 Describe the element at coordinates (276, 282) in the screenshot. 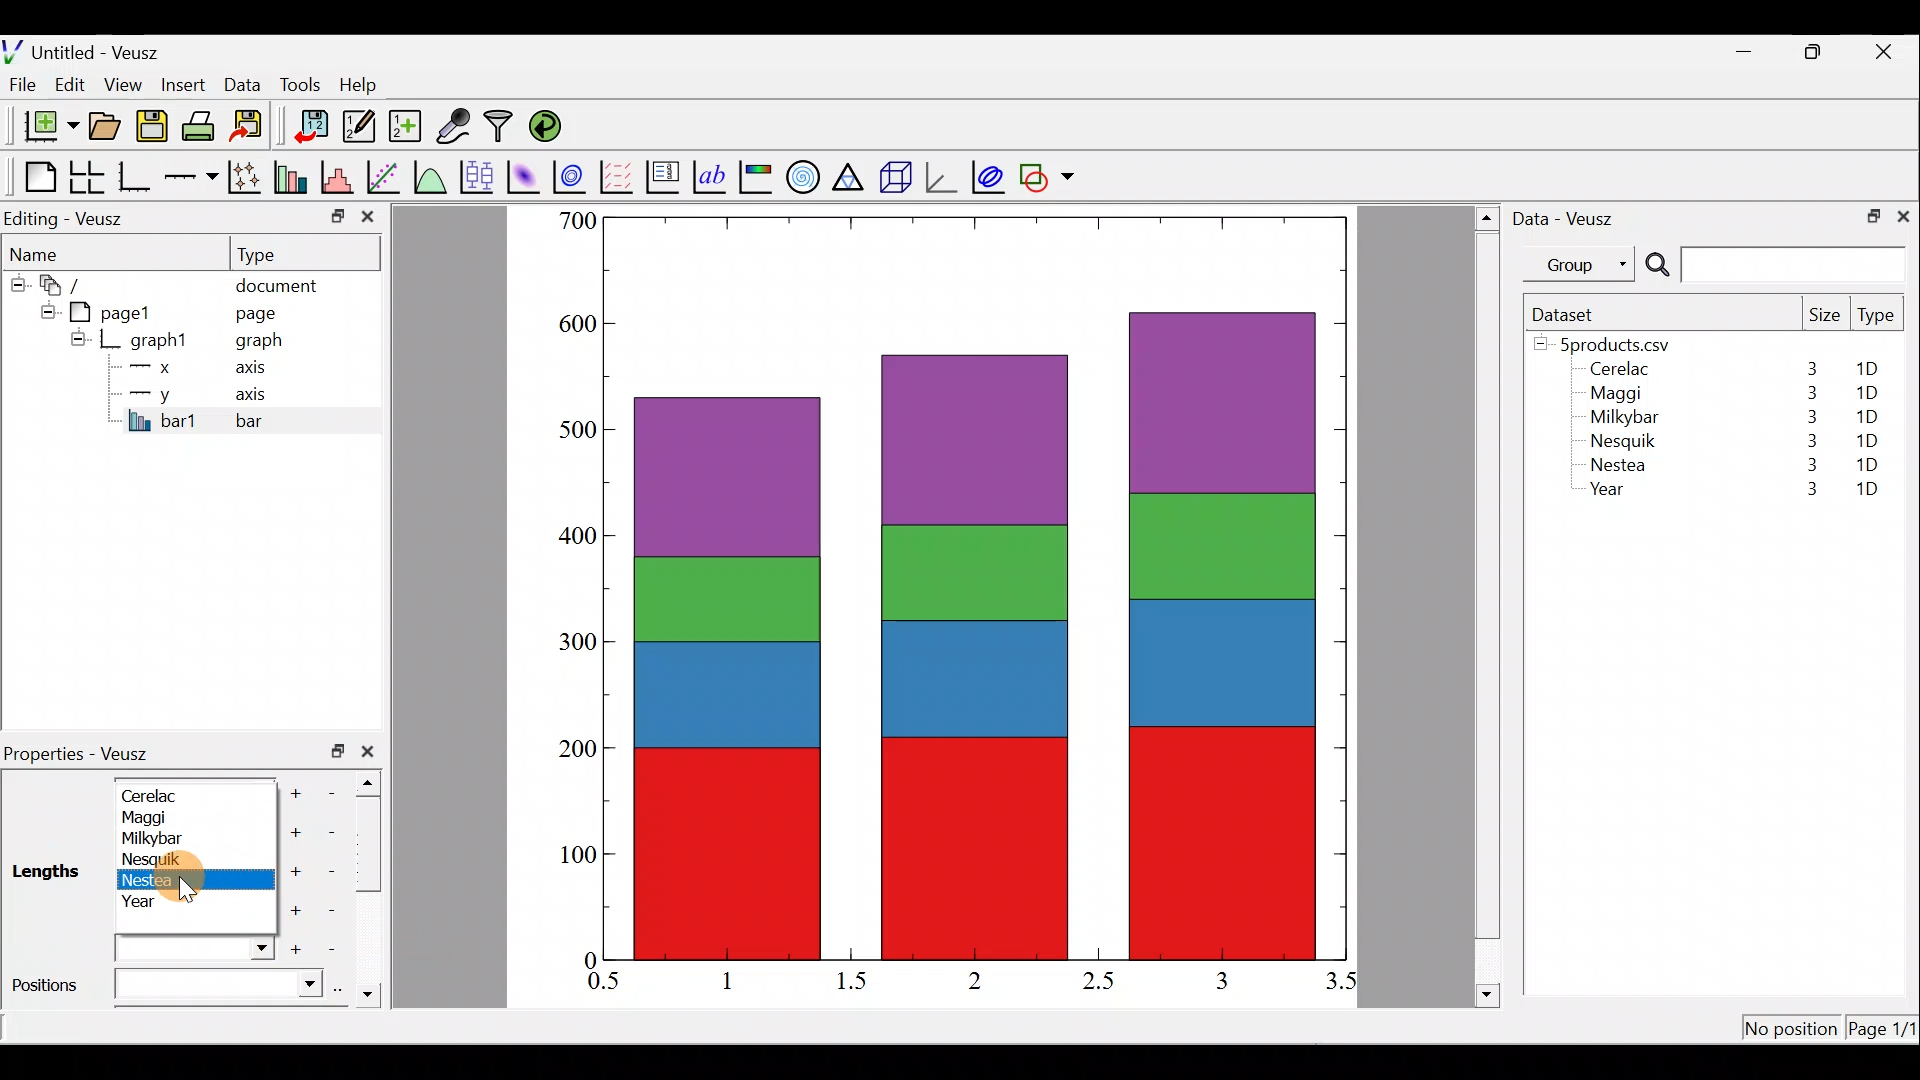

I see `document` at that location.